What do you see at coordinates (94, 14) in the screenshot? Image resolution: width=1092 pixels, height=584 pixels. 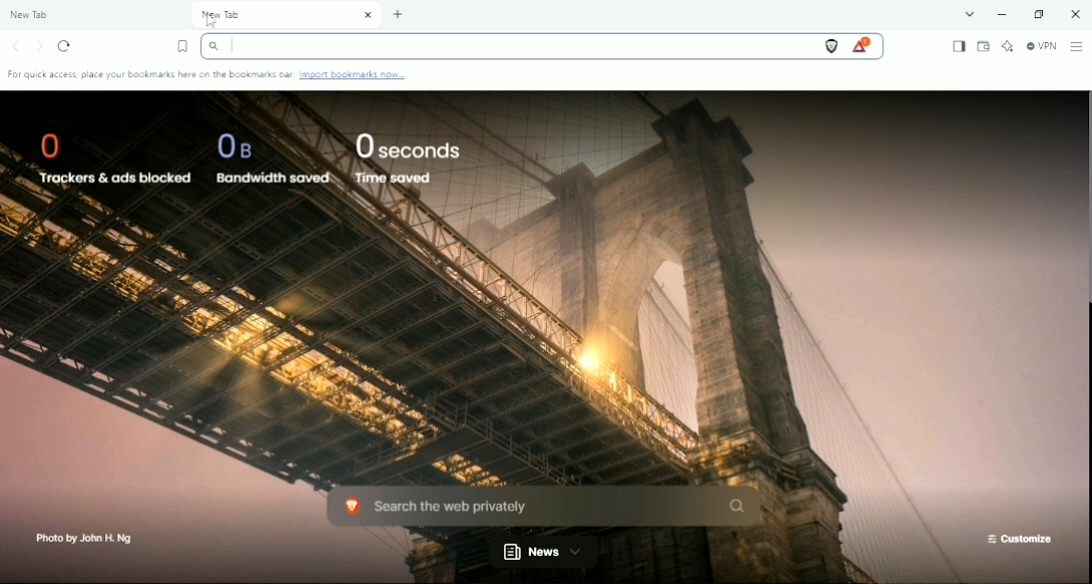 I see `New Tab` at bounding box center [94, 14].